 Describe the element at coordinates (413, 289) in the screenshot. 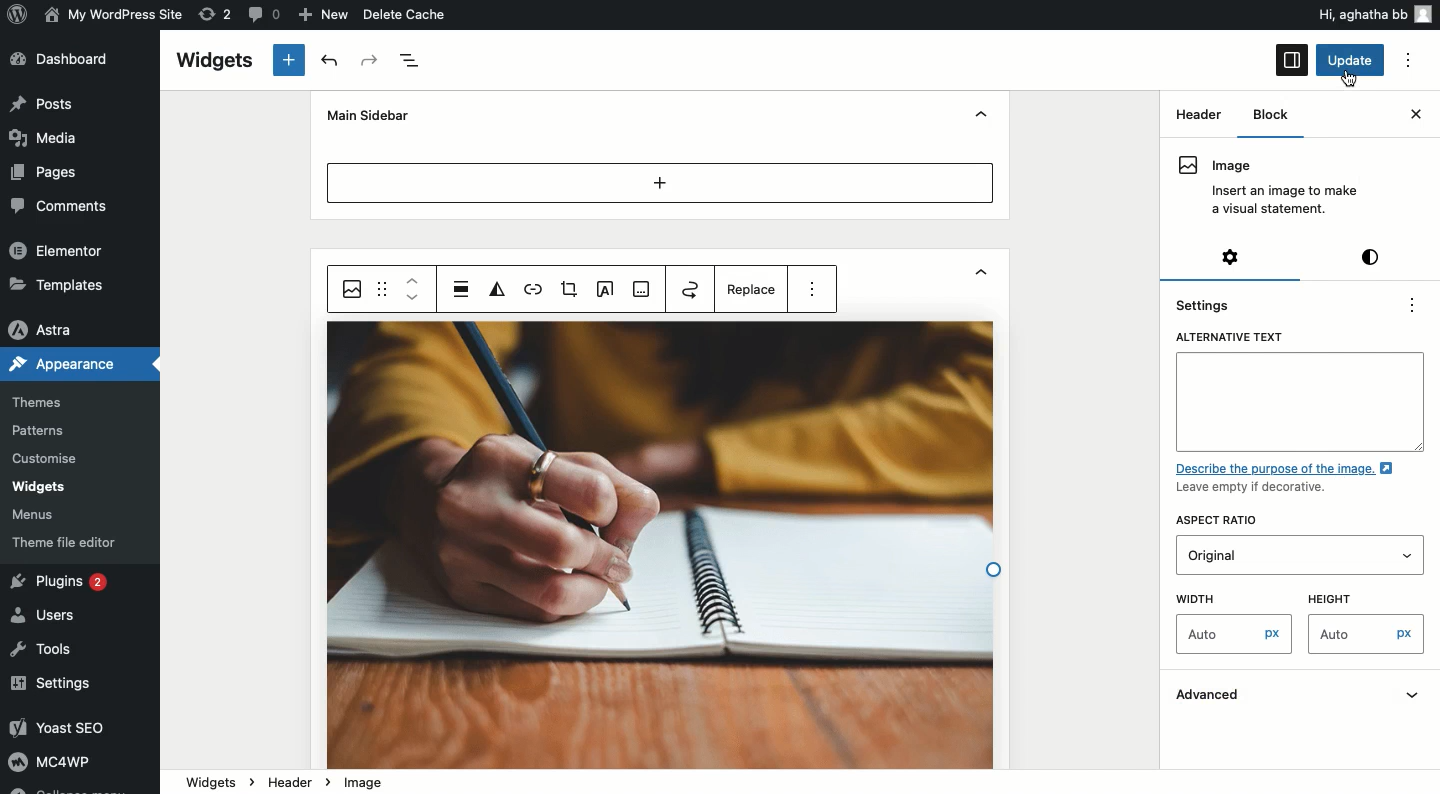

I see `Move up down` at that location.